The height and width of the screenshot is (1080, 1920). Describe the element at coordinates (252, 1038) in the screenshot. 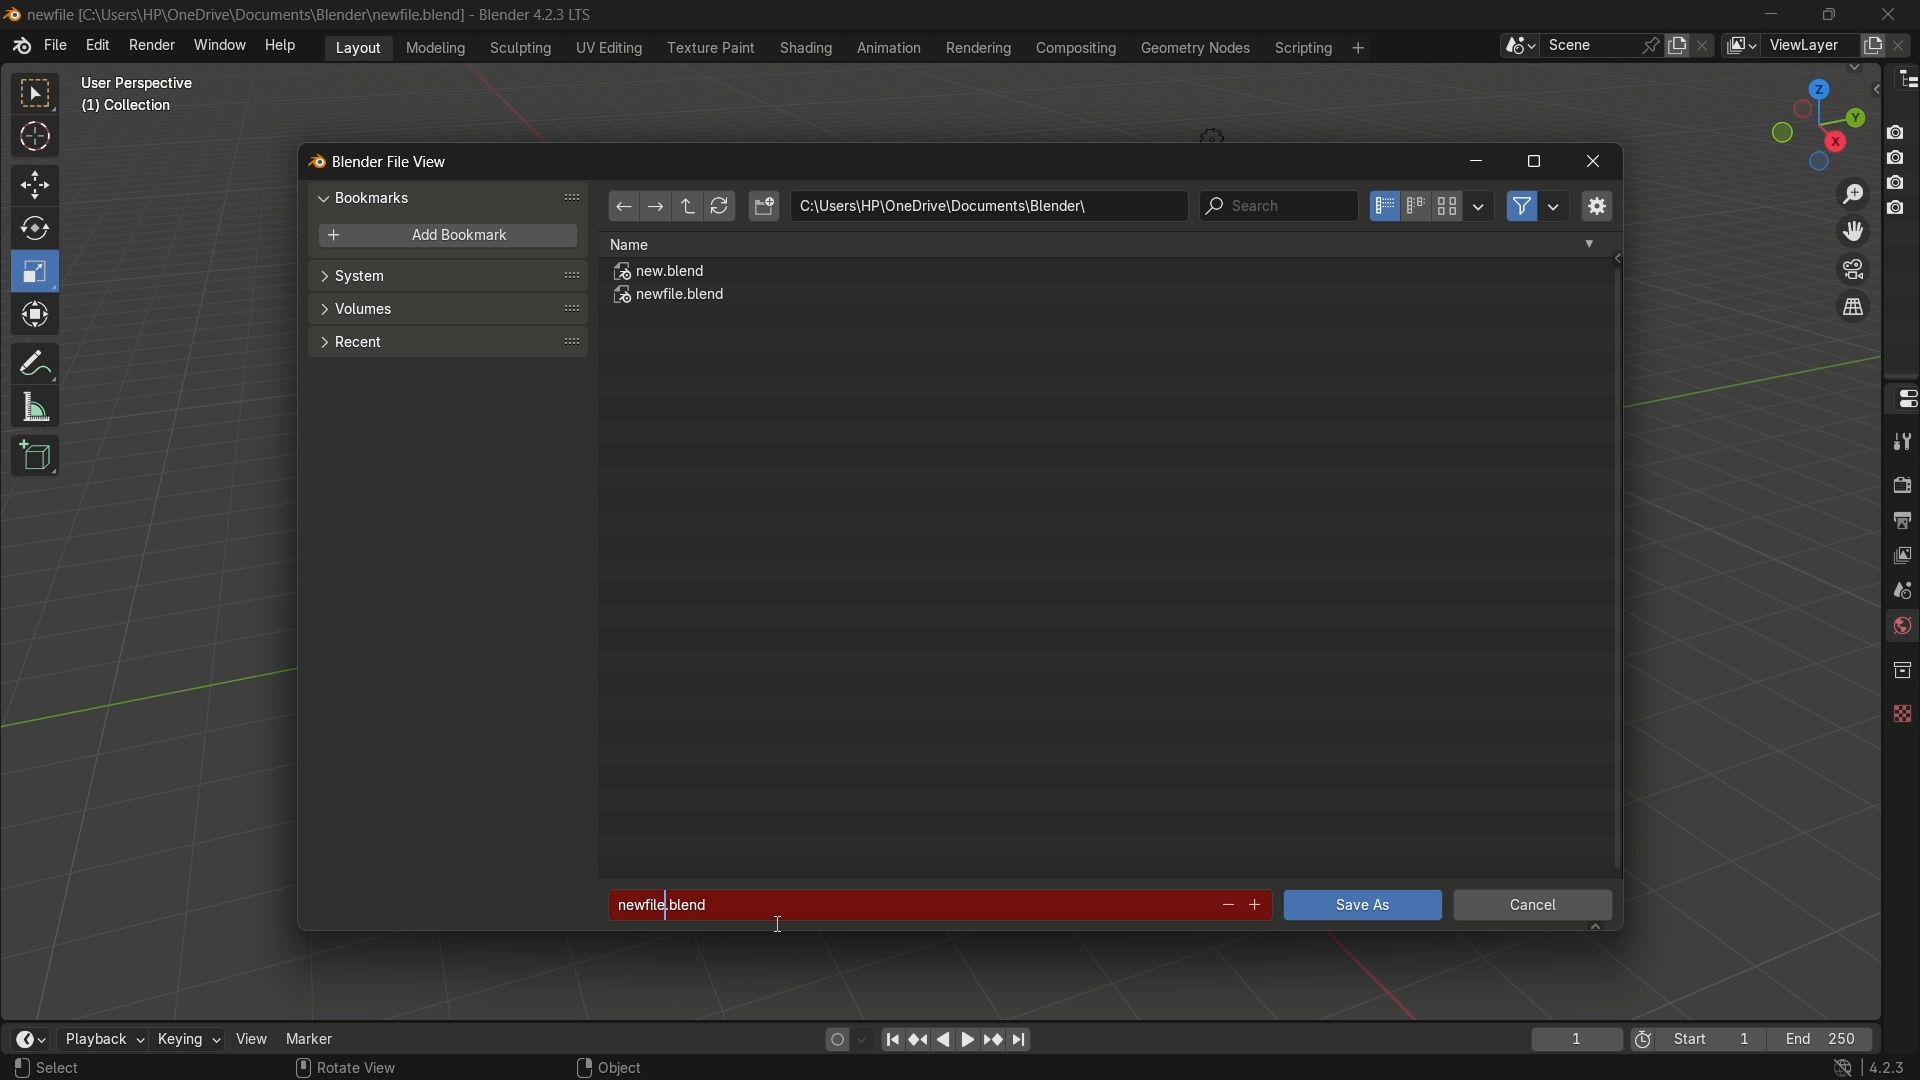

I see `view` at that location.